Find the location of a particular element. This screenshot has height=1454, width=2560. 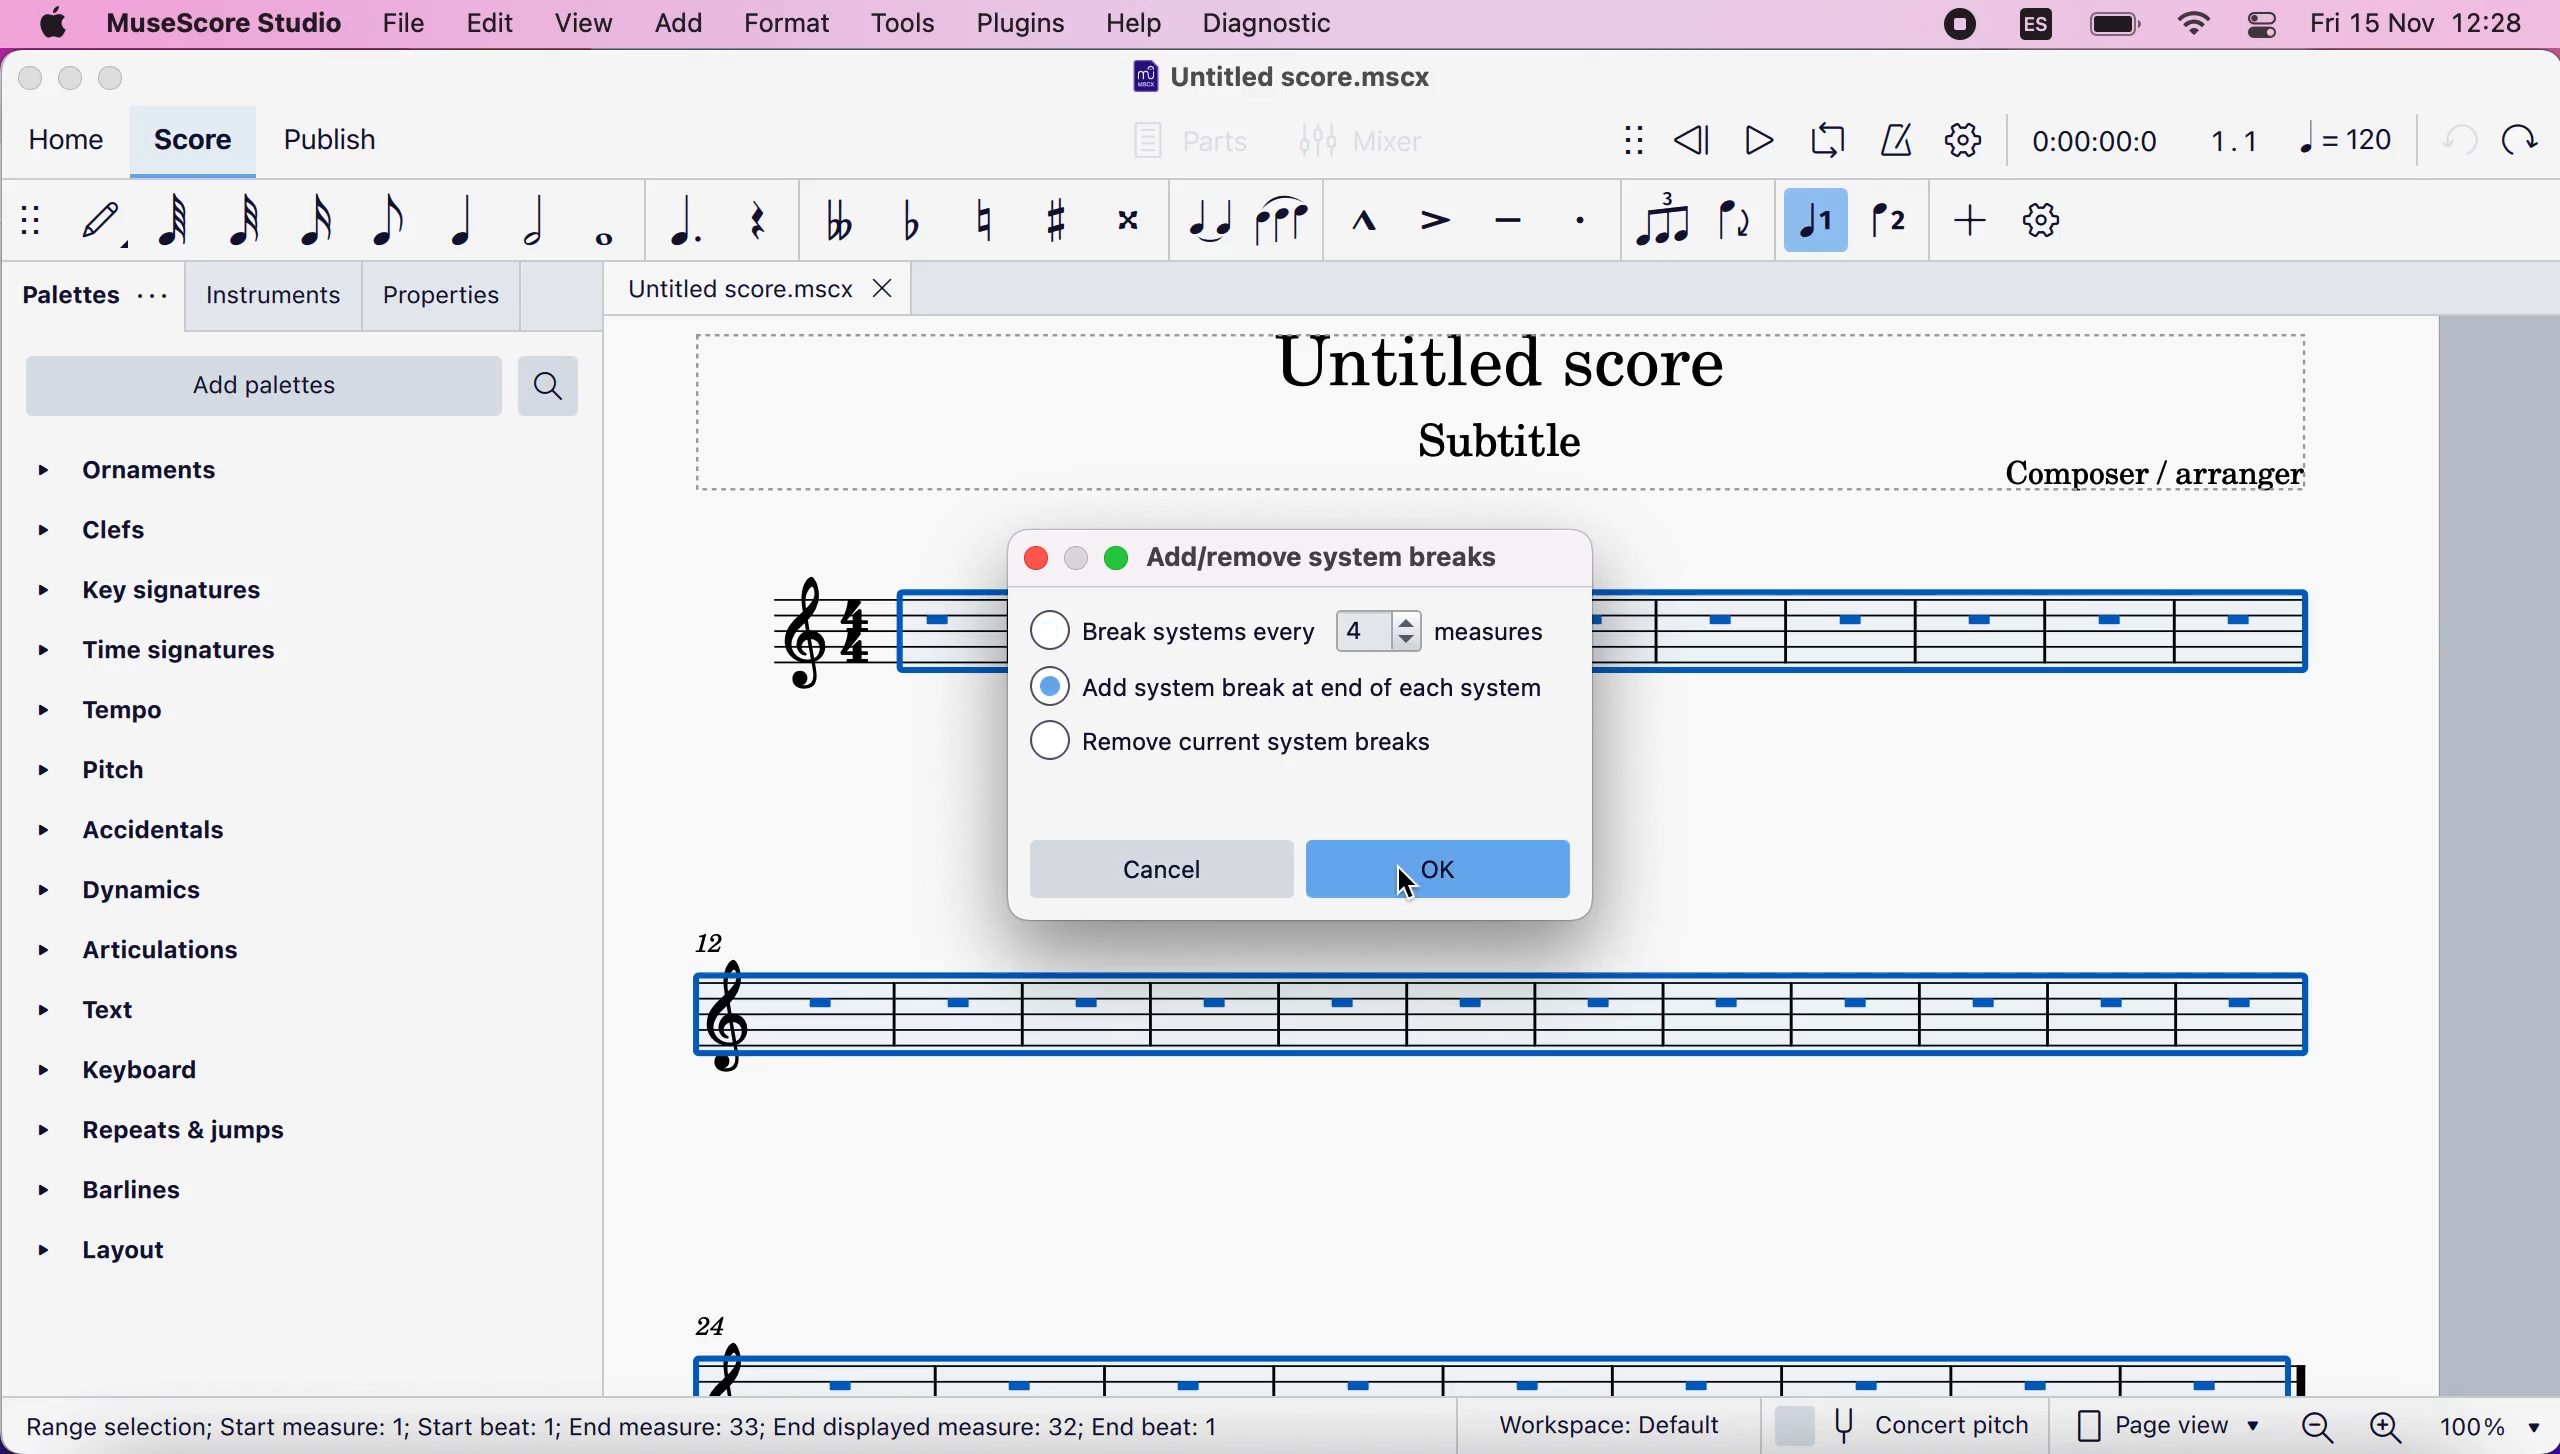

mac logo is located at coordinates (50, 26).